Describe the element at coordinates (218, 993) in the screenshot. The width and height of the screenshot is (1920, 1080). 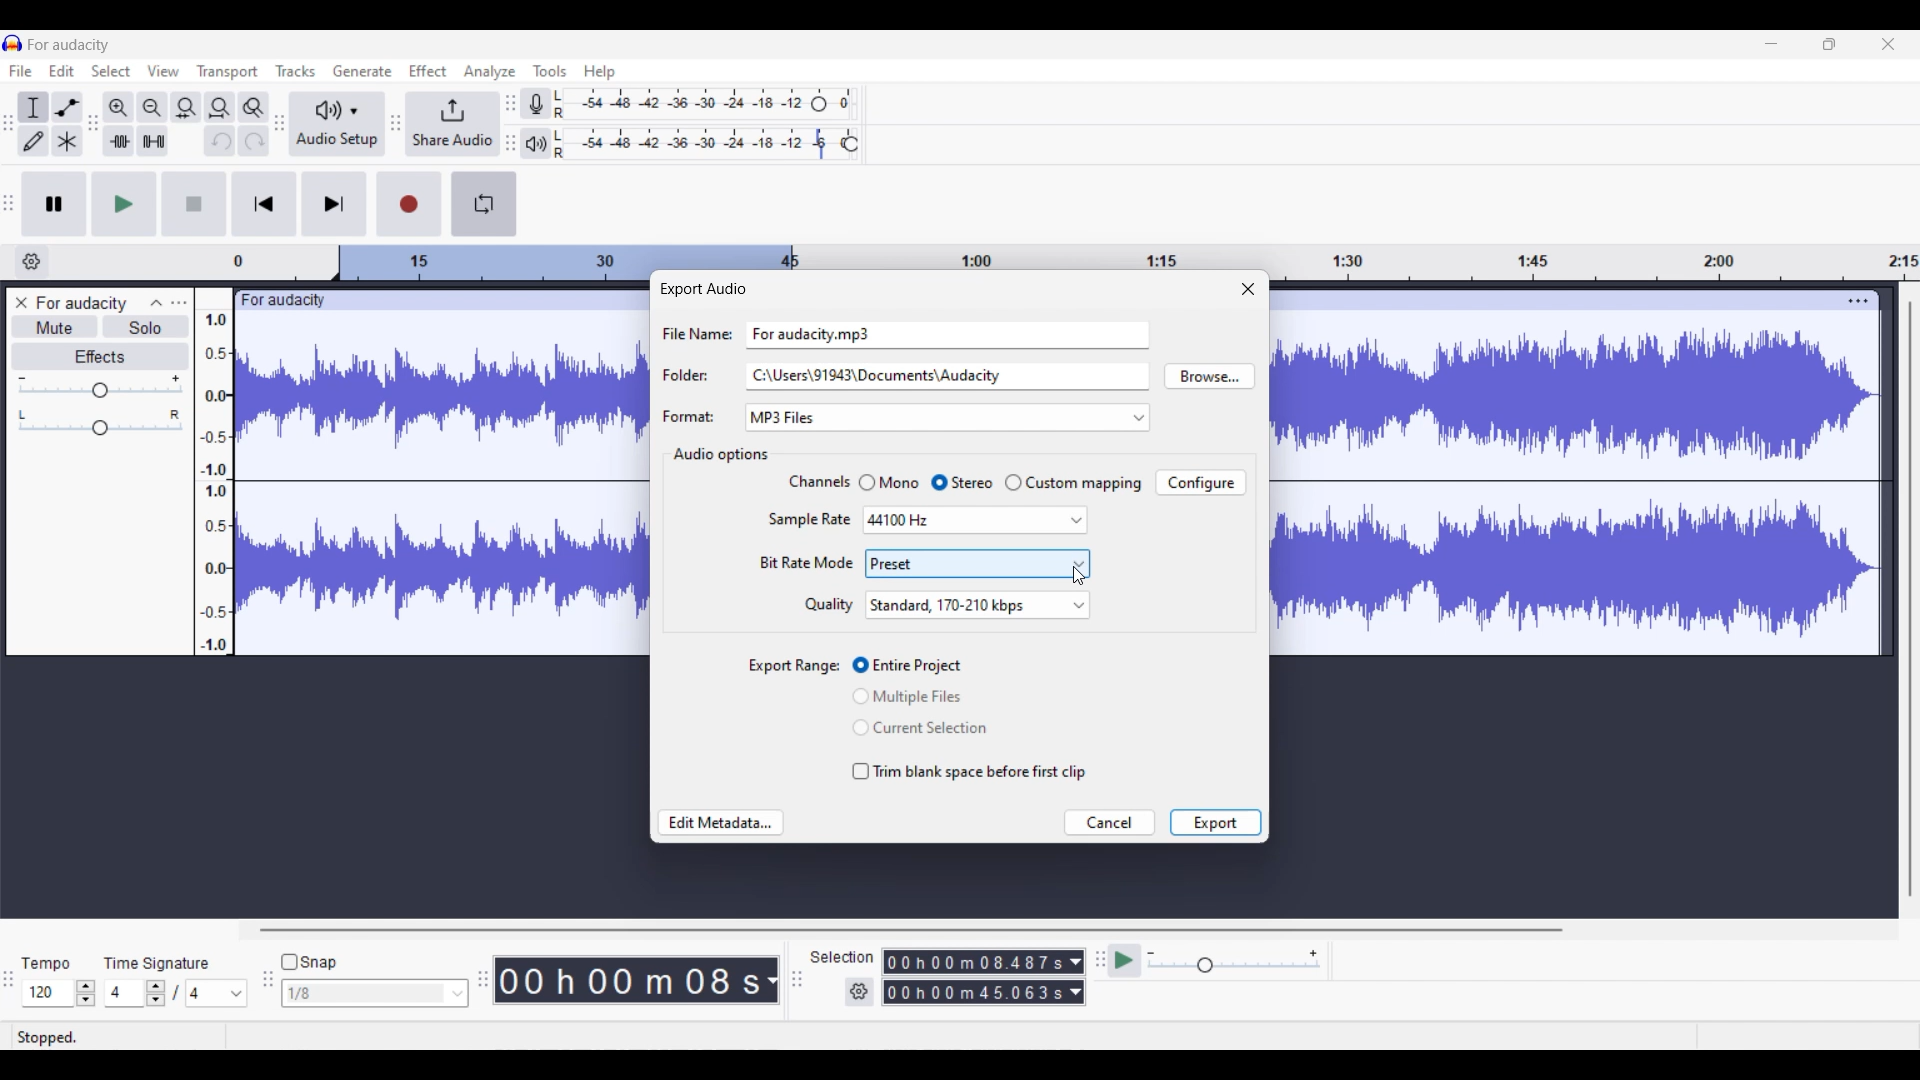
I see `Max. time signature options` at that location.